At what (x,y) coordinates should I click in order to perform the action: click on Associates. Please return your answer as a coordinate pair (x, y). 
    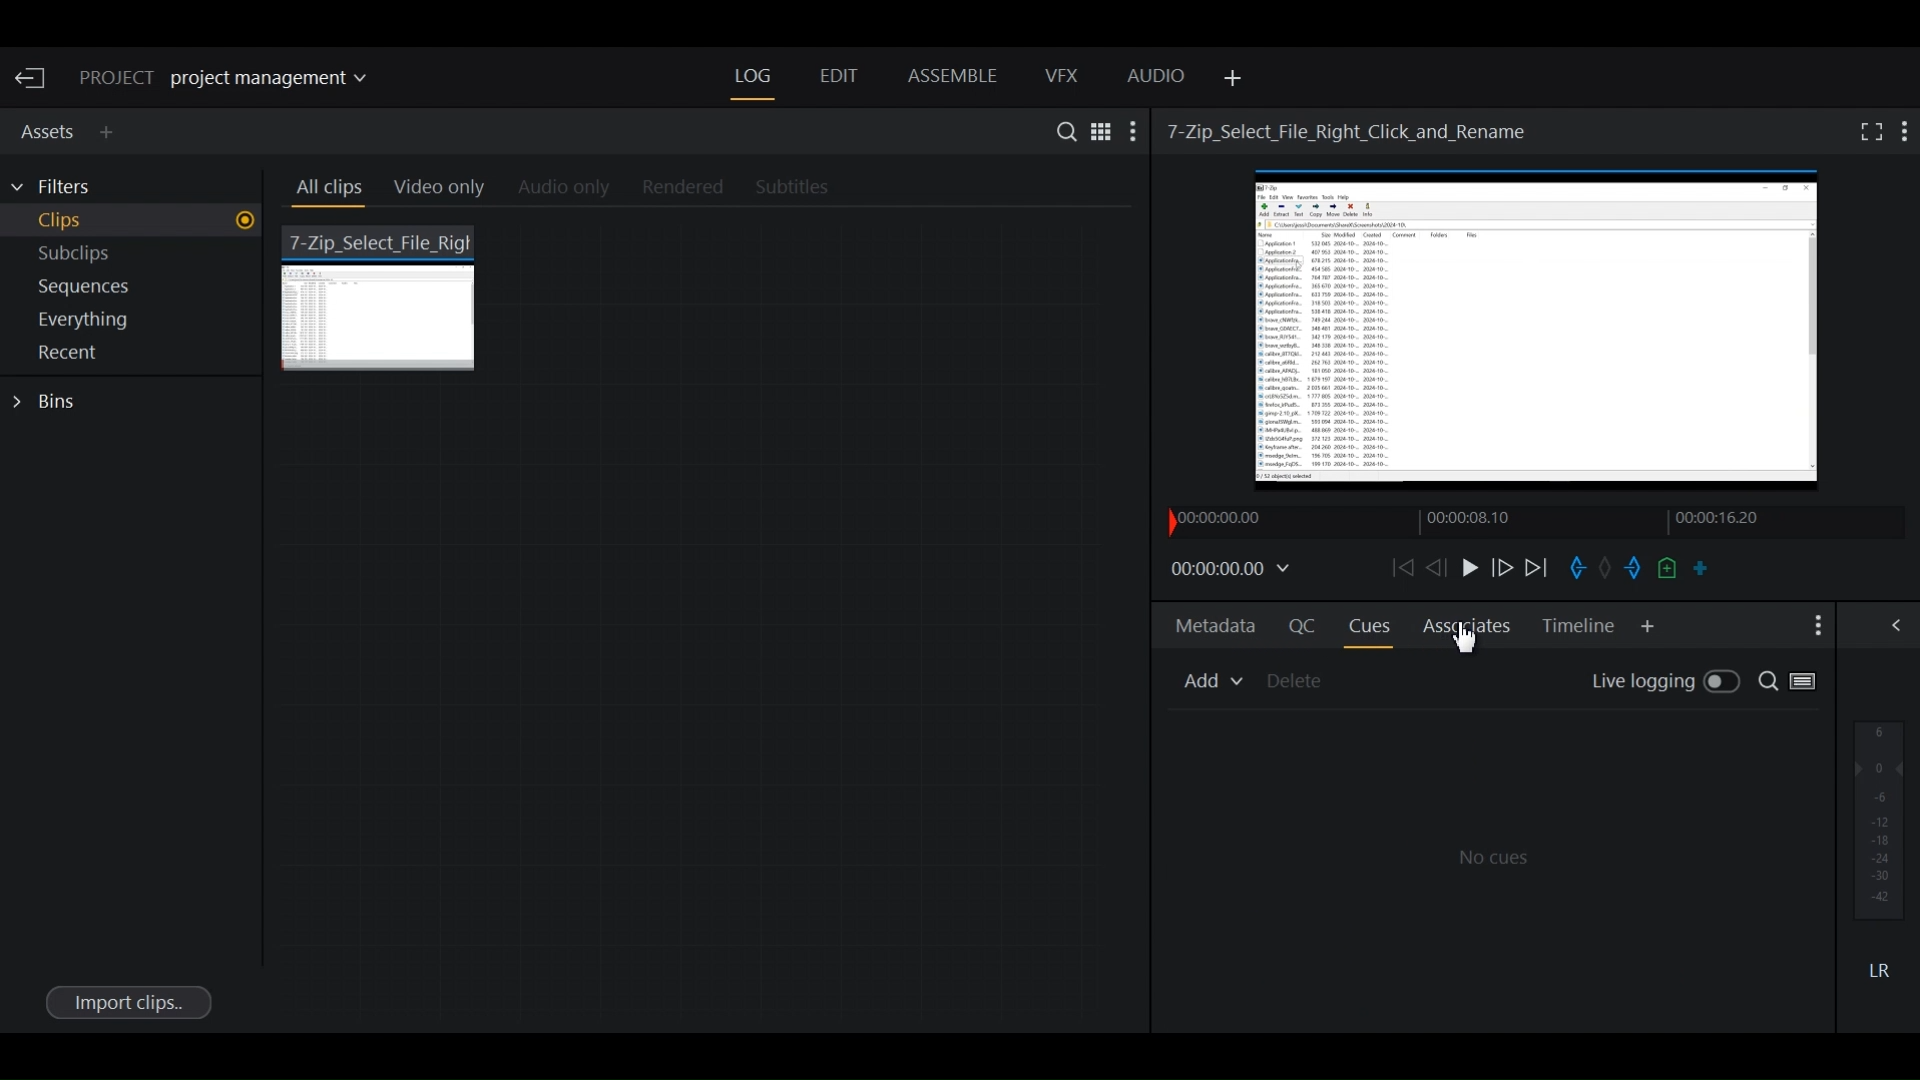
    Looking at the image, I should click on (1467, 625).